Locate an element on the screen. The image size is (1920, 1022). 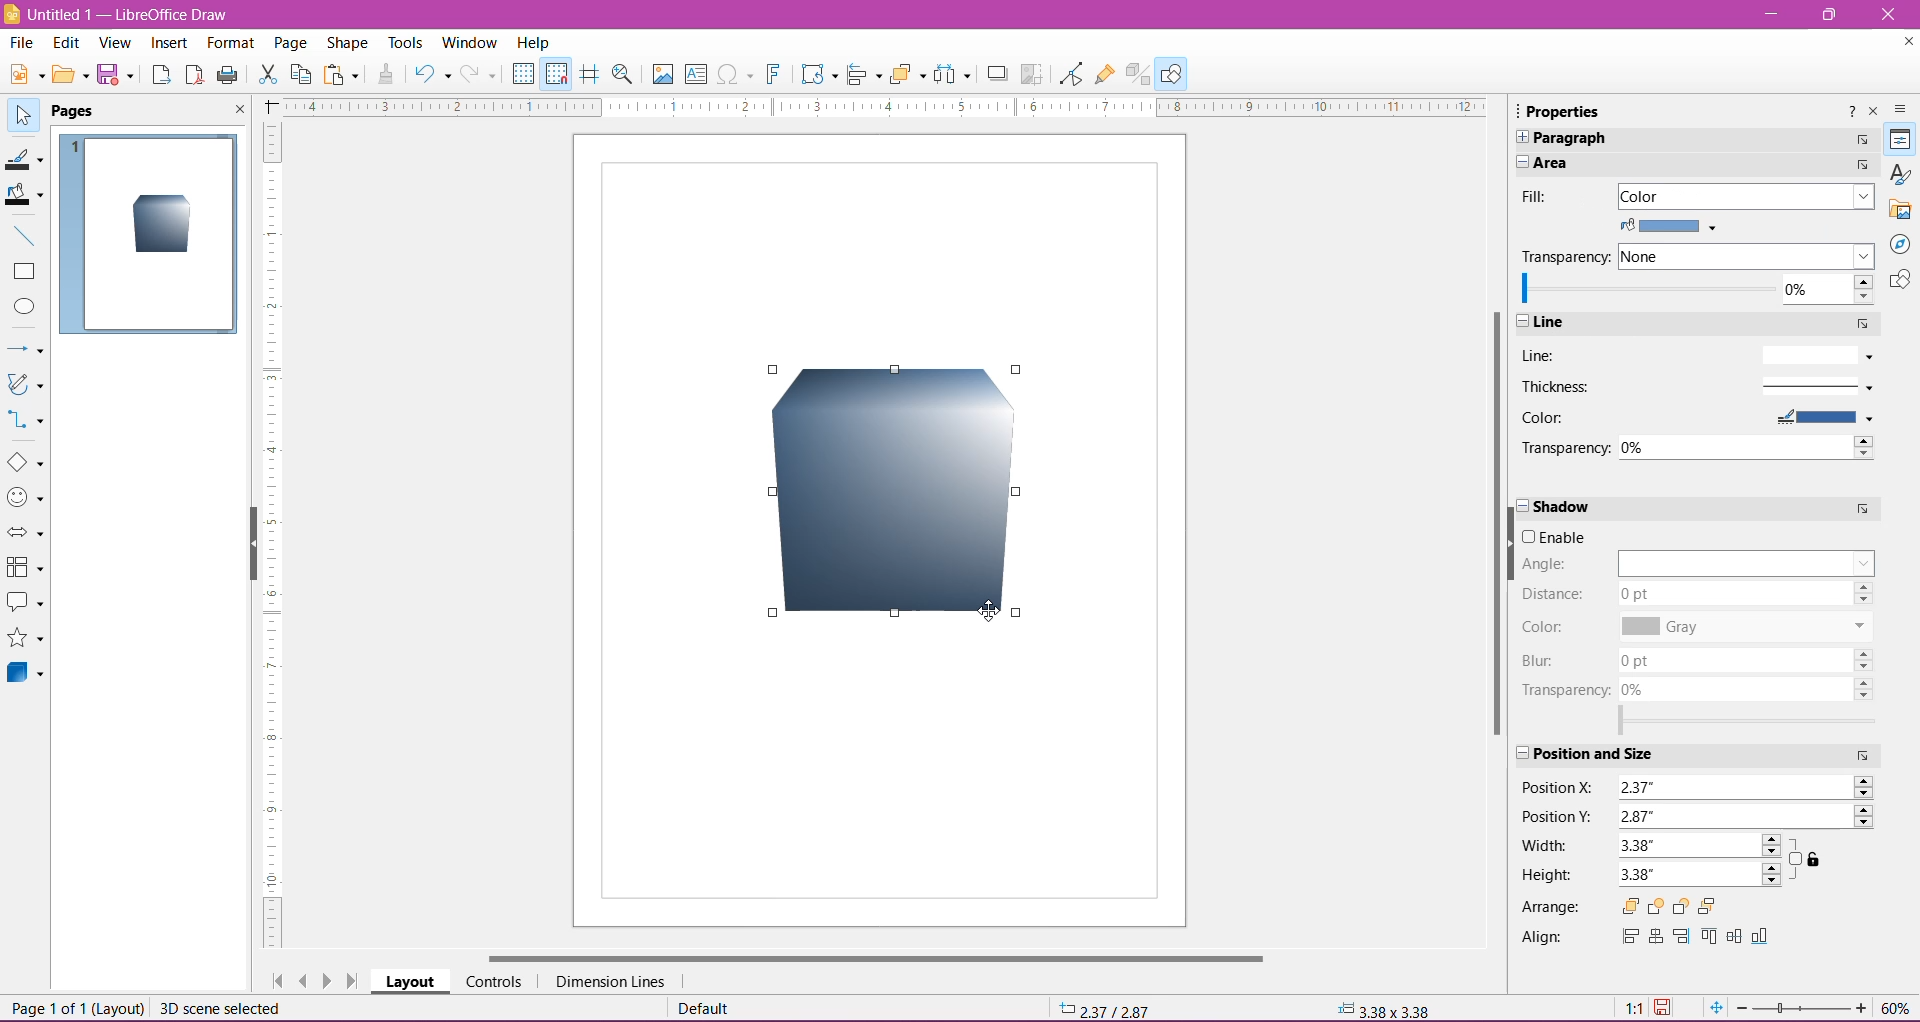
Help about this sidebar deck is located at coordinates (1849, 115).